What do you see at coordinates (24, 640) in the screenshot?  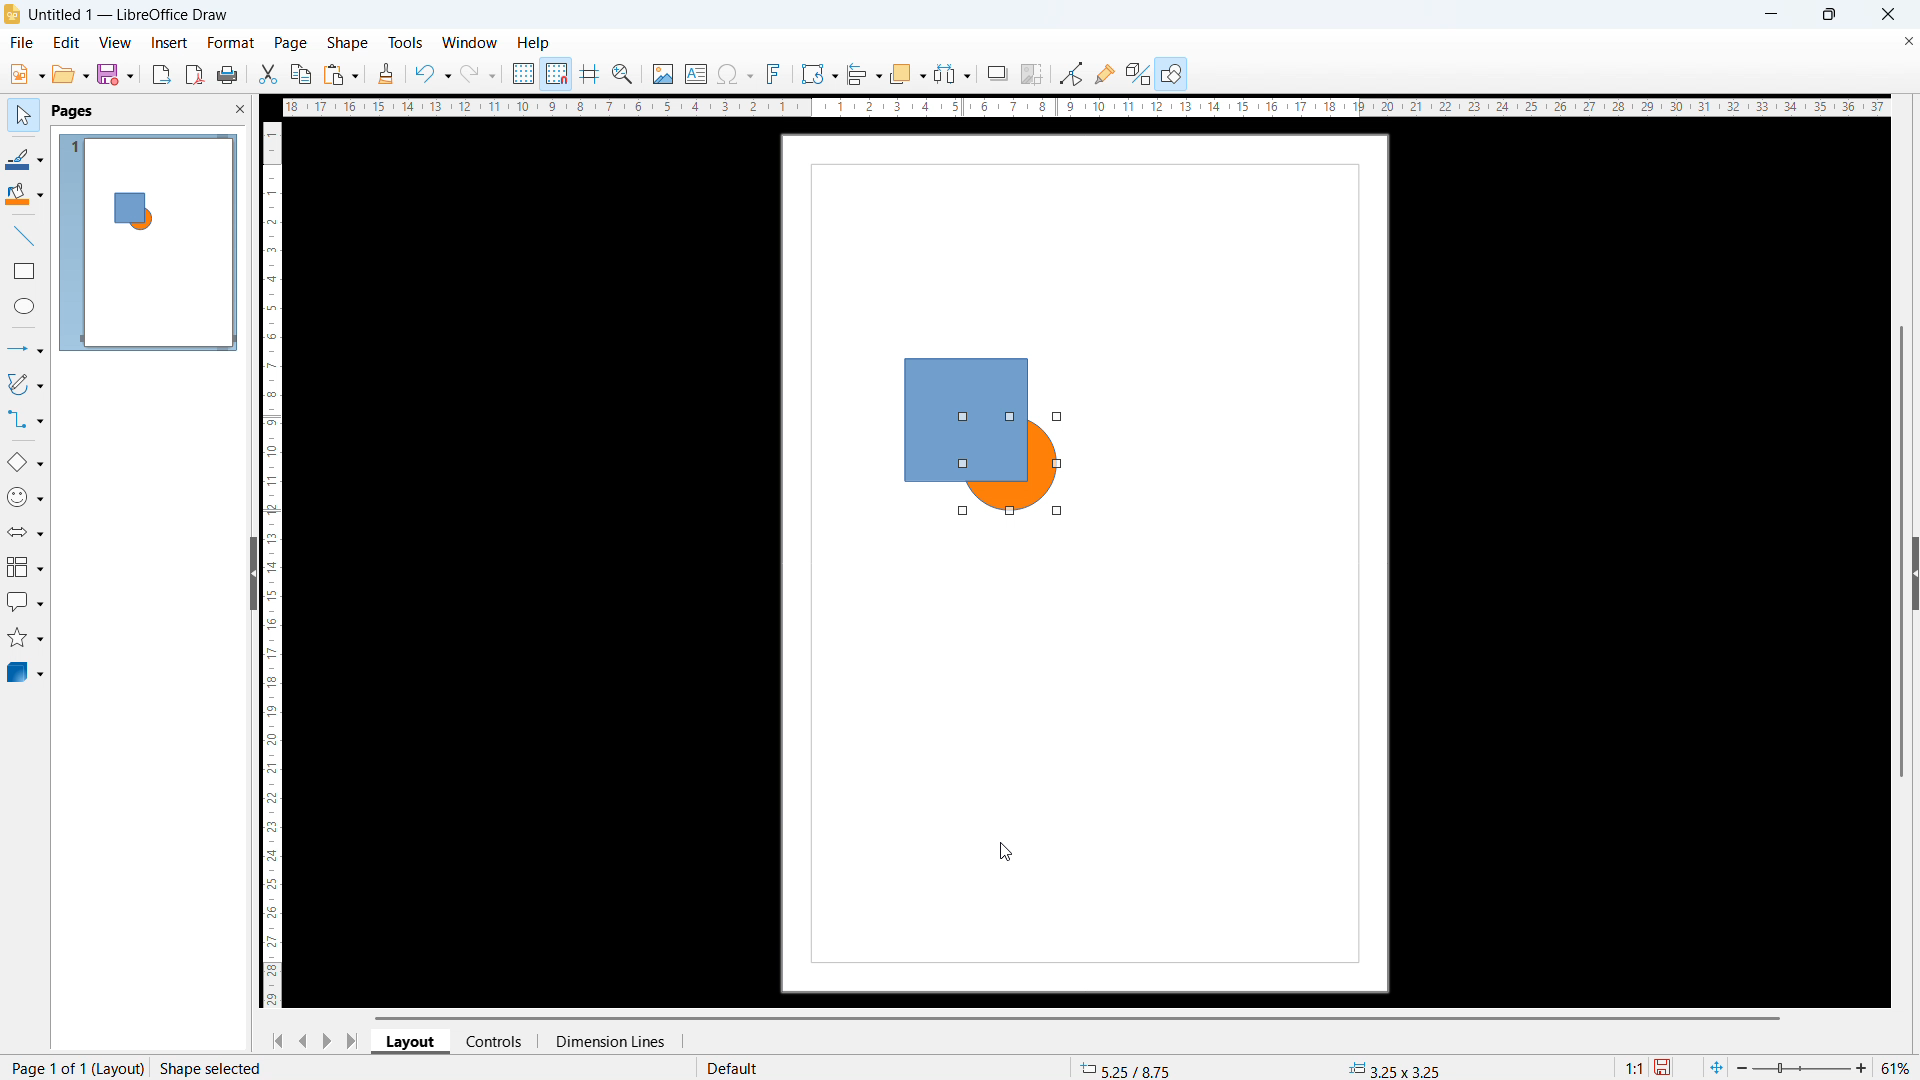 I see `Stars and banners ` at bounding box center [24, 640].